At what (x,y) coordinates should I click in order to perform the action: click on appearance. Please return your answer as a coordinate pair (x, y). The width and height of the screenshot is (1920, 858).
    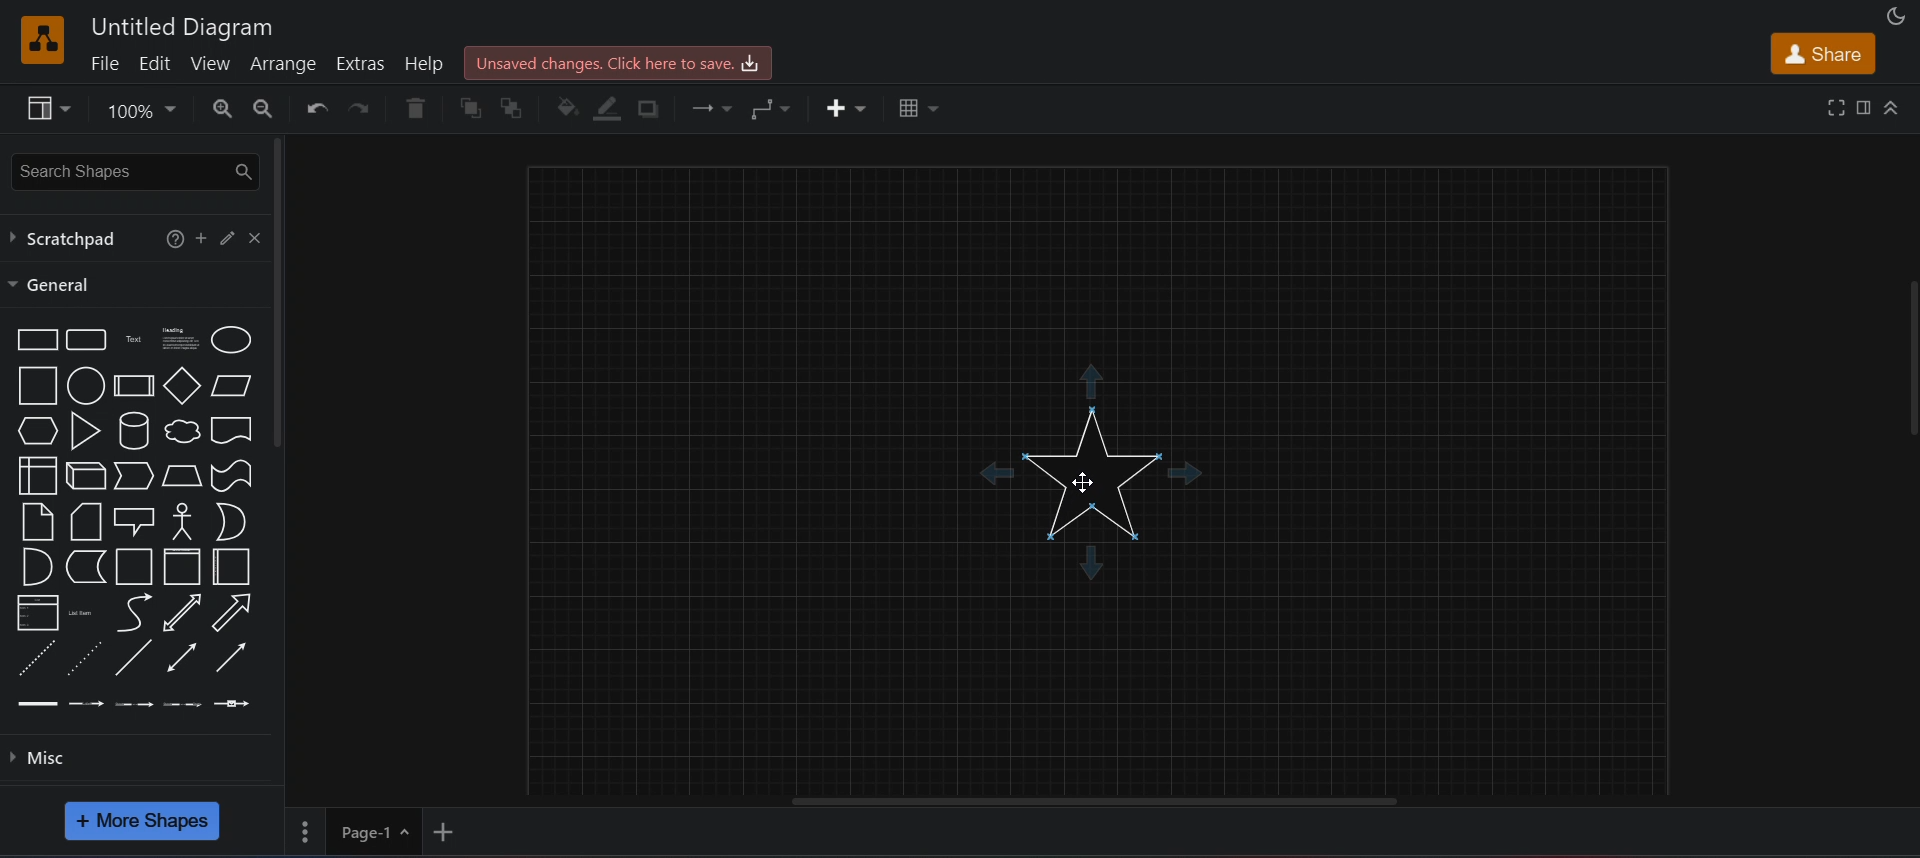
    Looking at the image, I should click on (1898, 15).